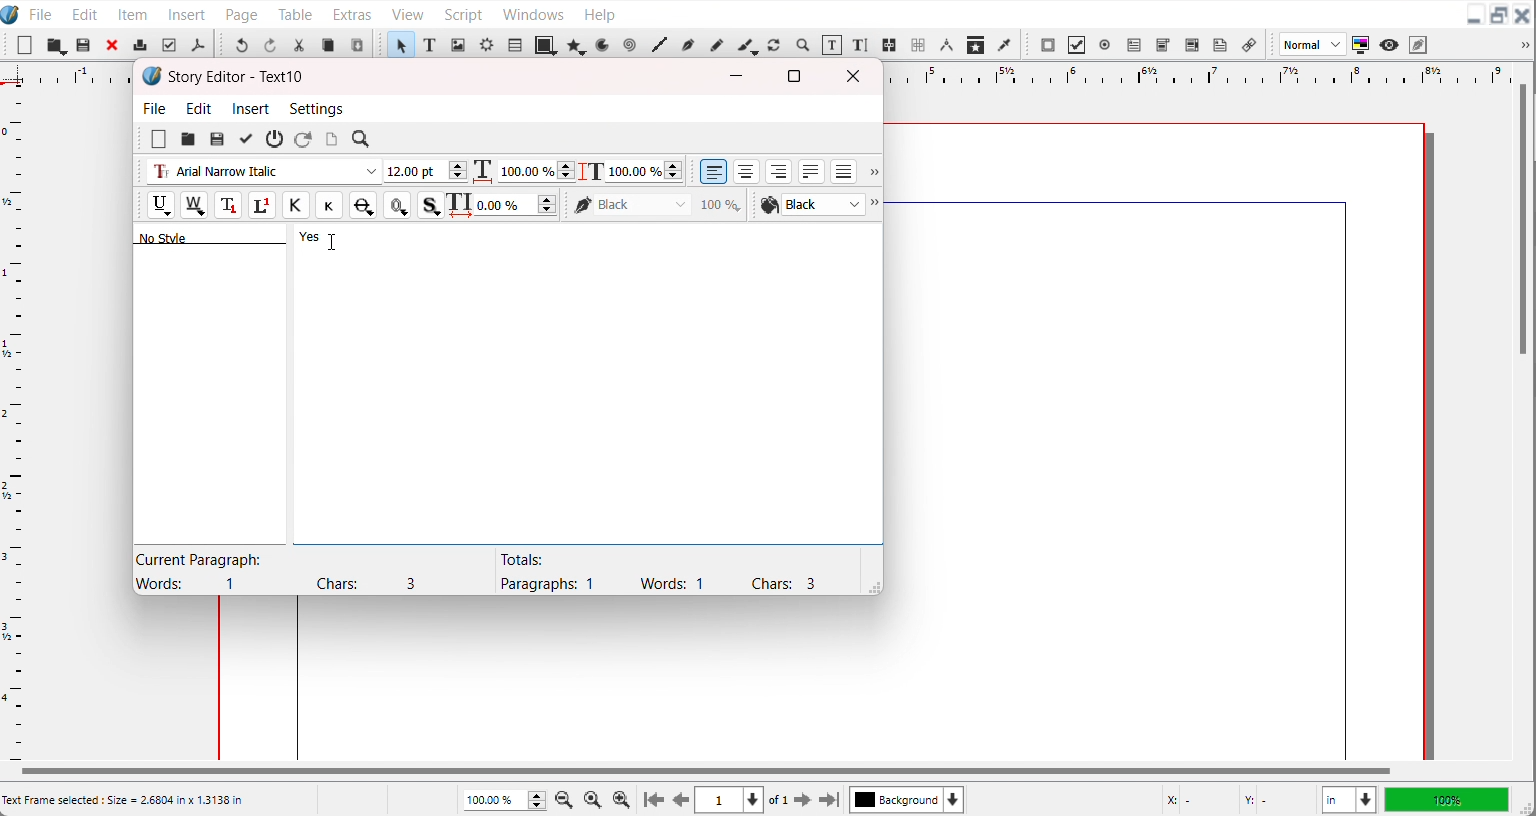 This screenshot has height=816, width=1536. What do you see at coordinates (41, 13) in the screenshot?
I see `File` at bounding box center [41, 13].